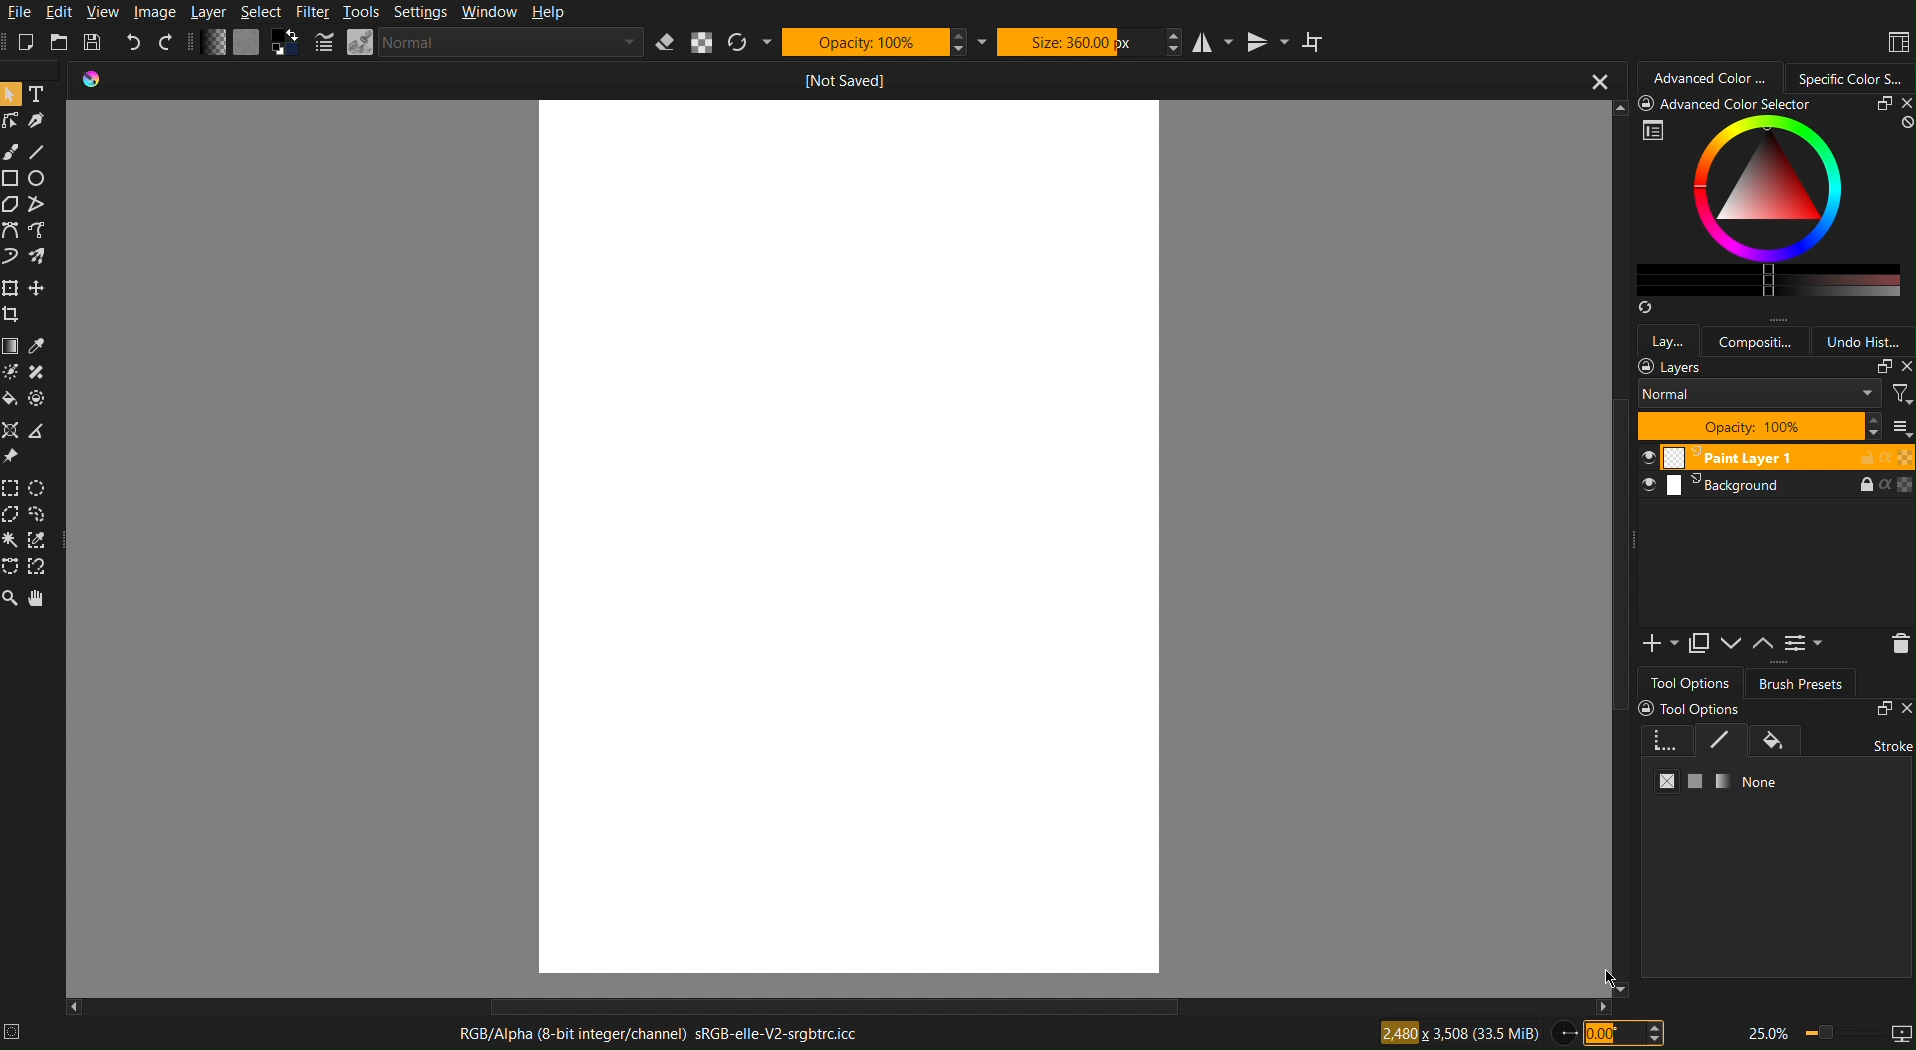  What do you see at coordinates (1269, 43) in the screenshot?
I see `Vertical Mirror` at bounding box center [1269, 43].